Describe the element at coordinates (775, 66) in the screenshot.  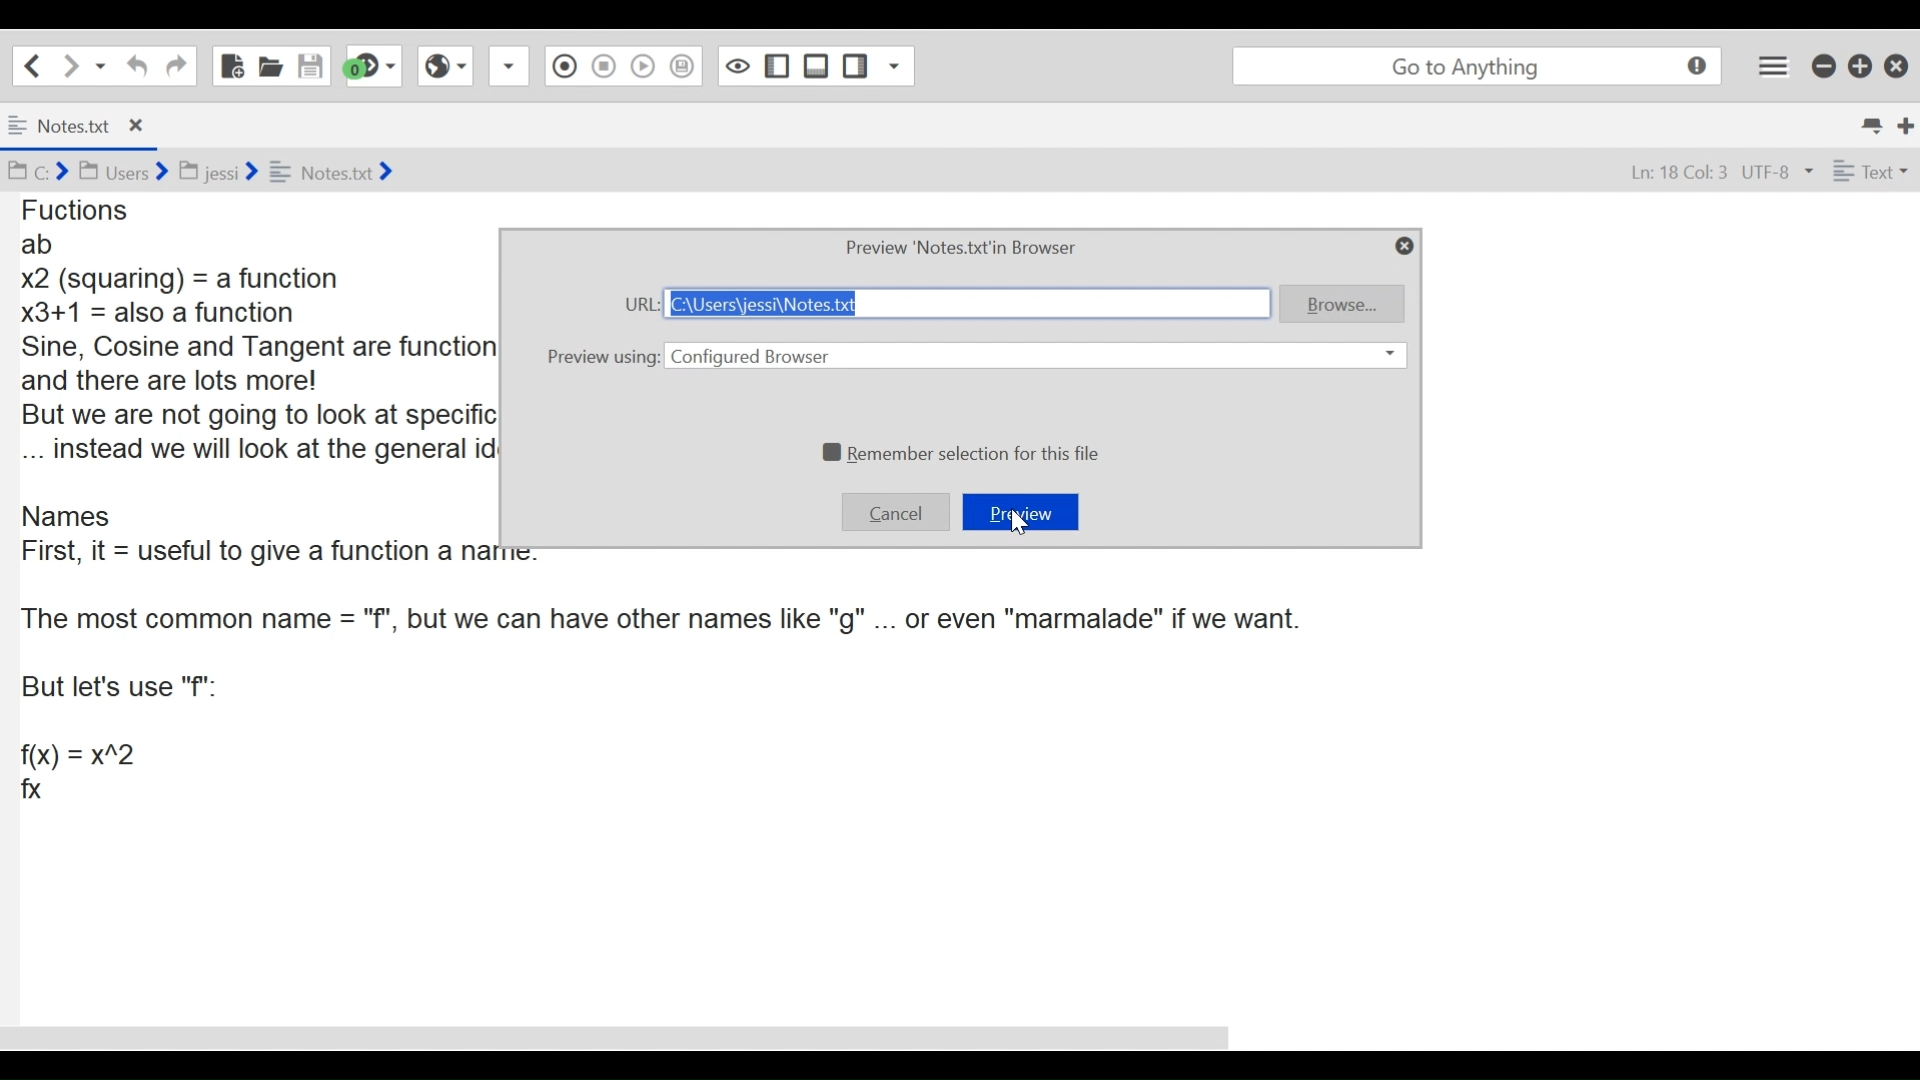
I see `Show/Hide left Pane` at that location.